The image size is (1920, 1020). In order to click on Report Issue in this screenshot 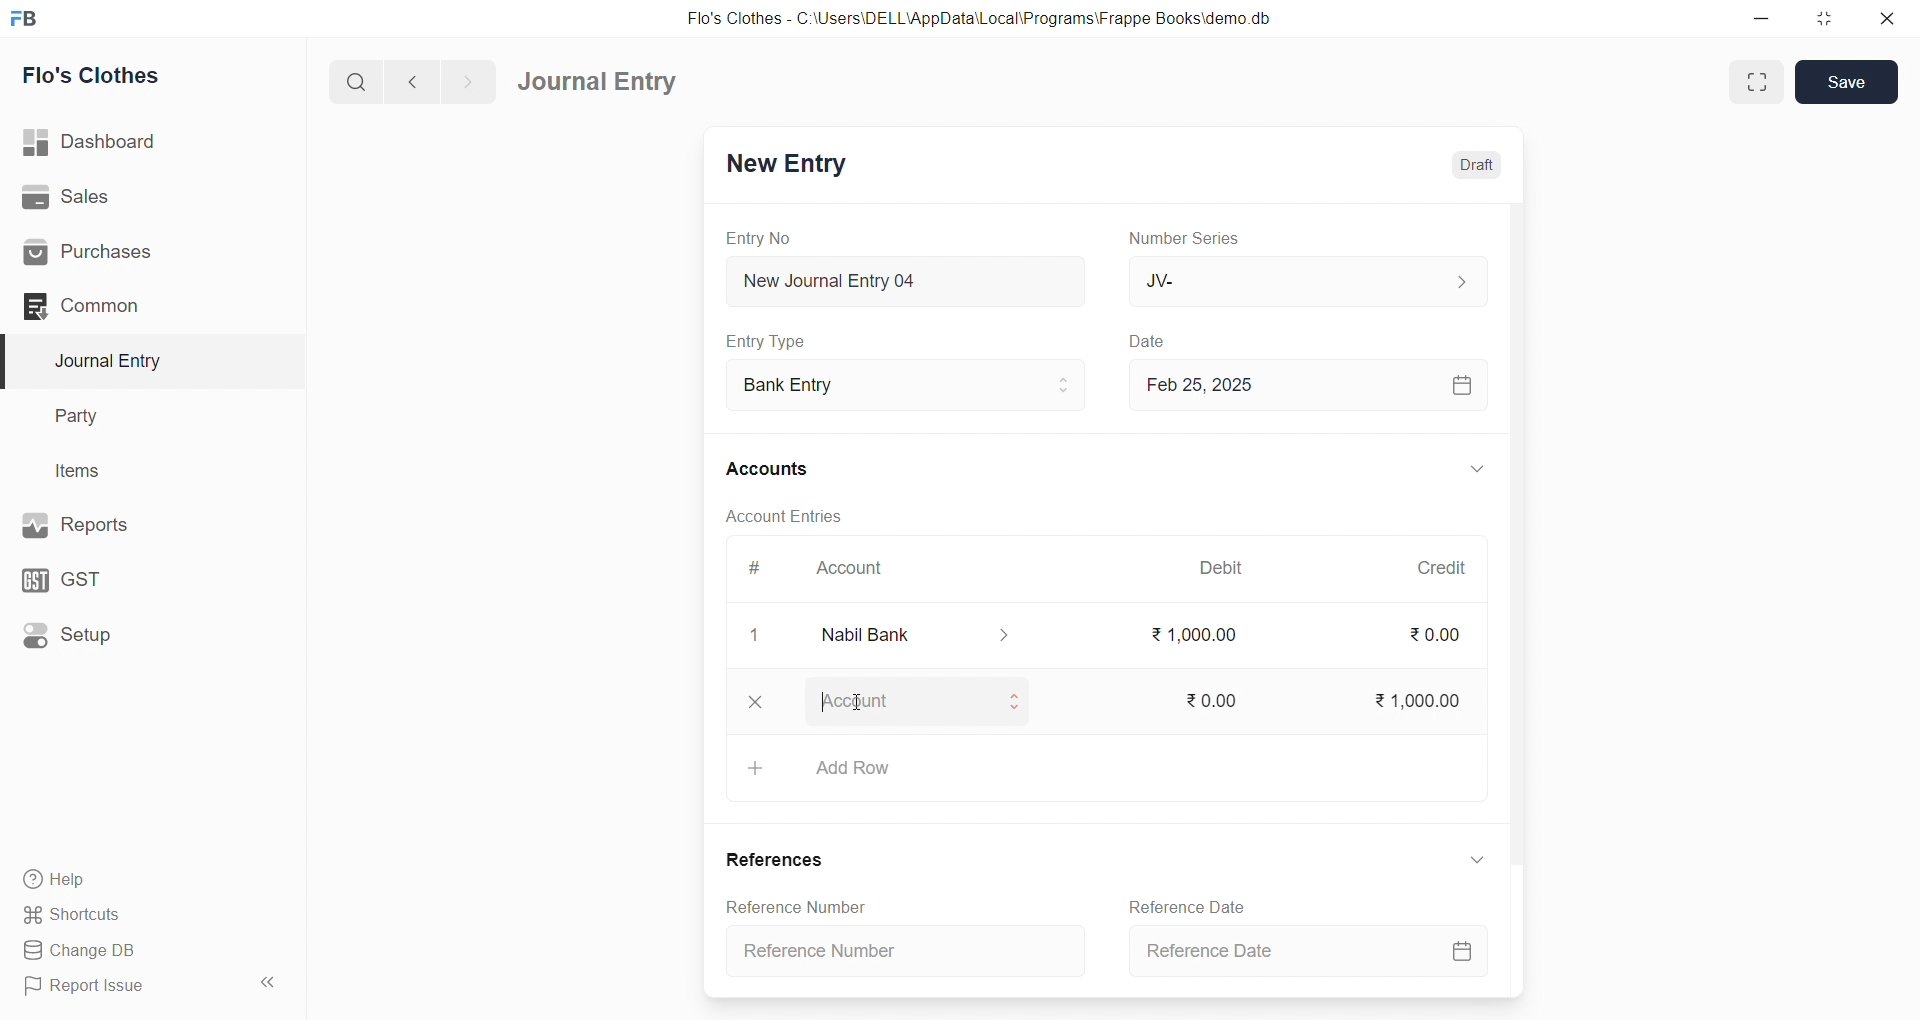, I will do `click(124, 986)`.